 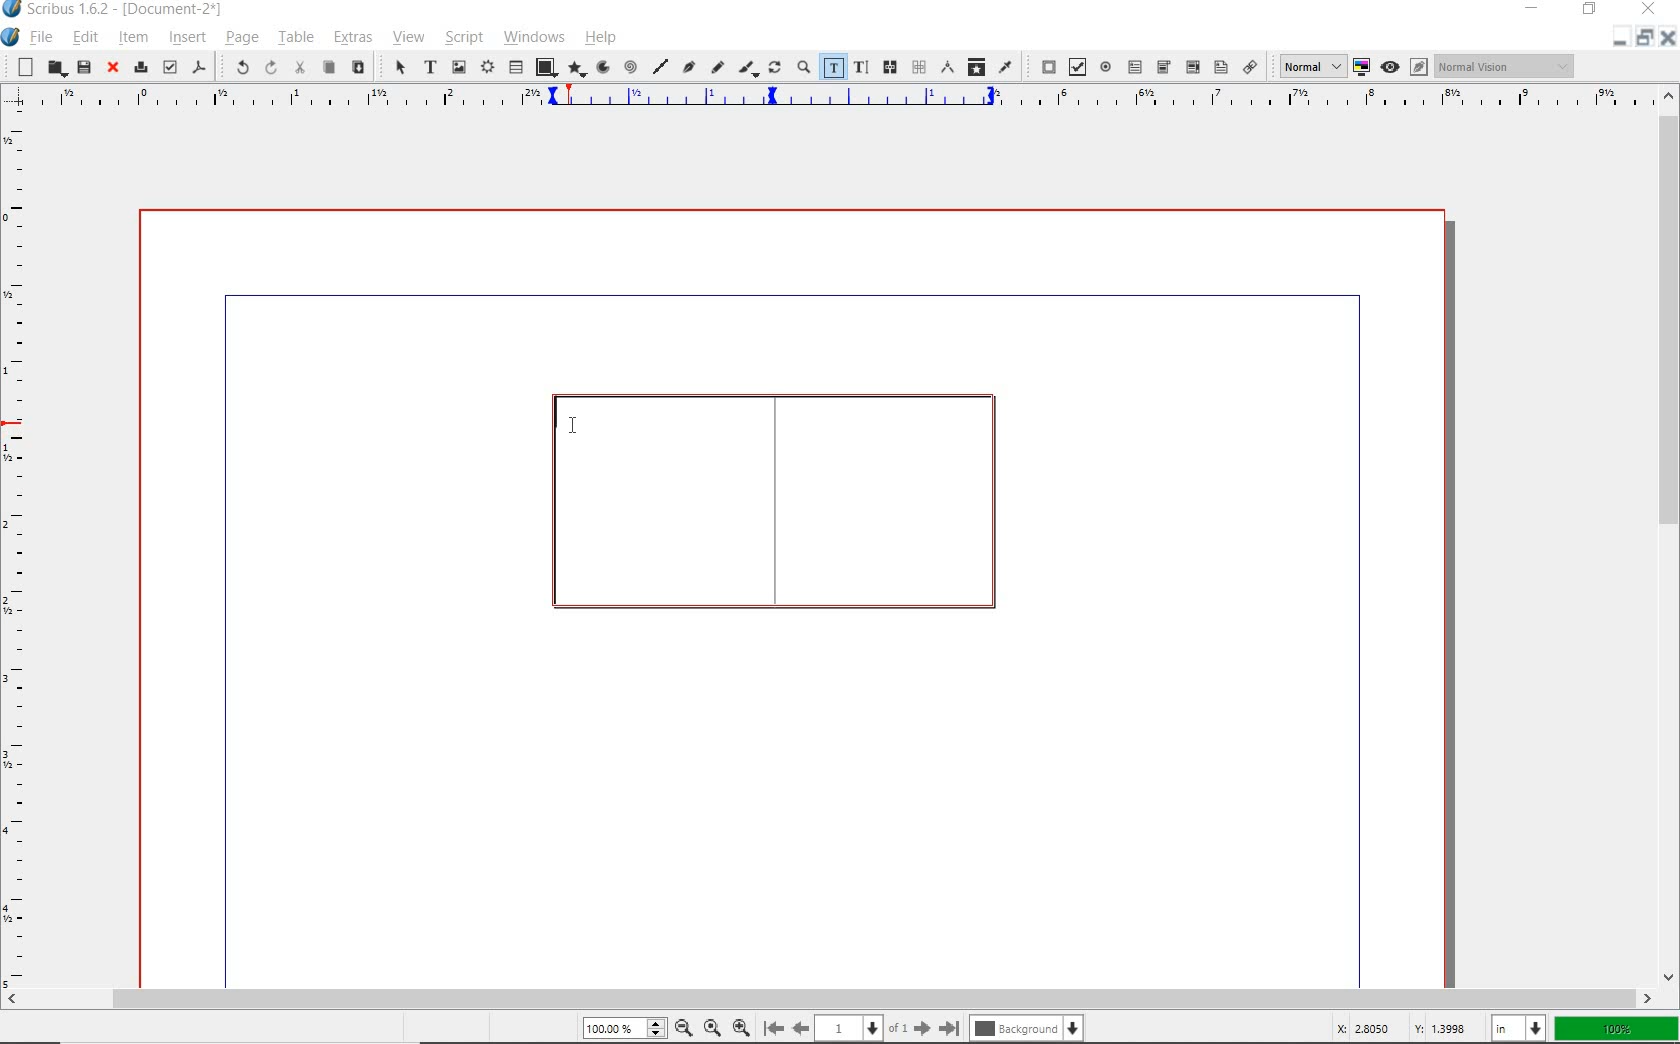 What do you see at coordinates (353, 38) in the screenshot?
I see `extras` at bounding box center [353, 38].